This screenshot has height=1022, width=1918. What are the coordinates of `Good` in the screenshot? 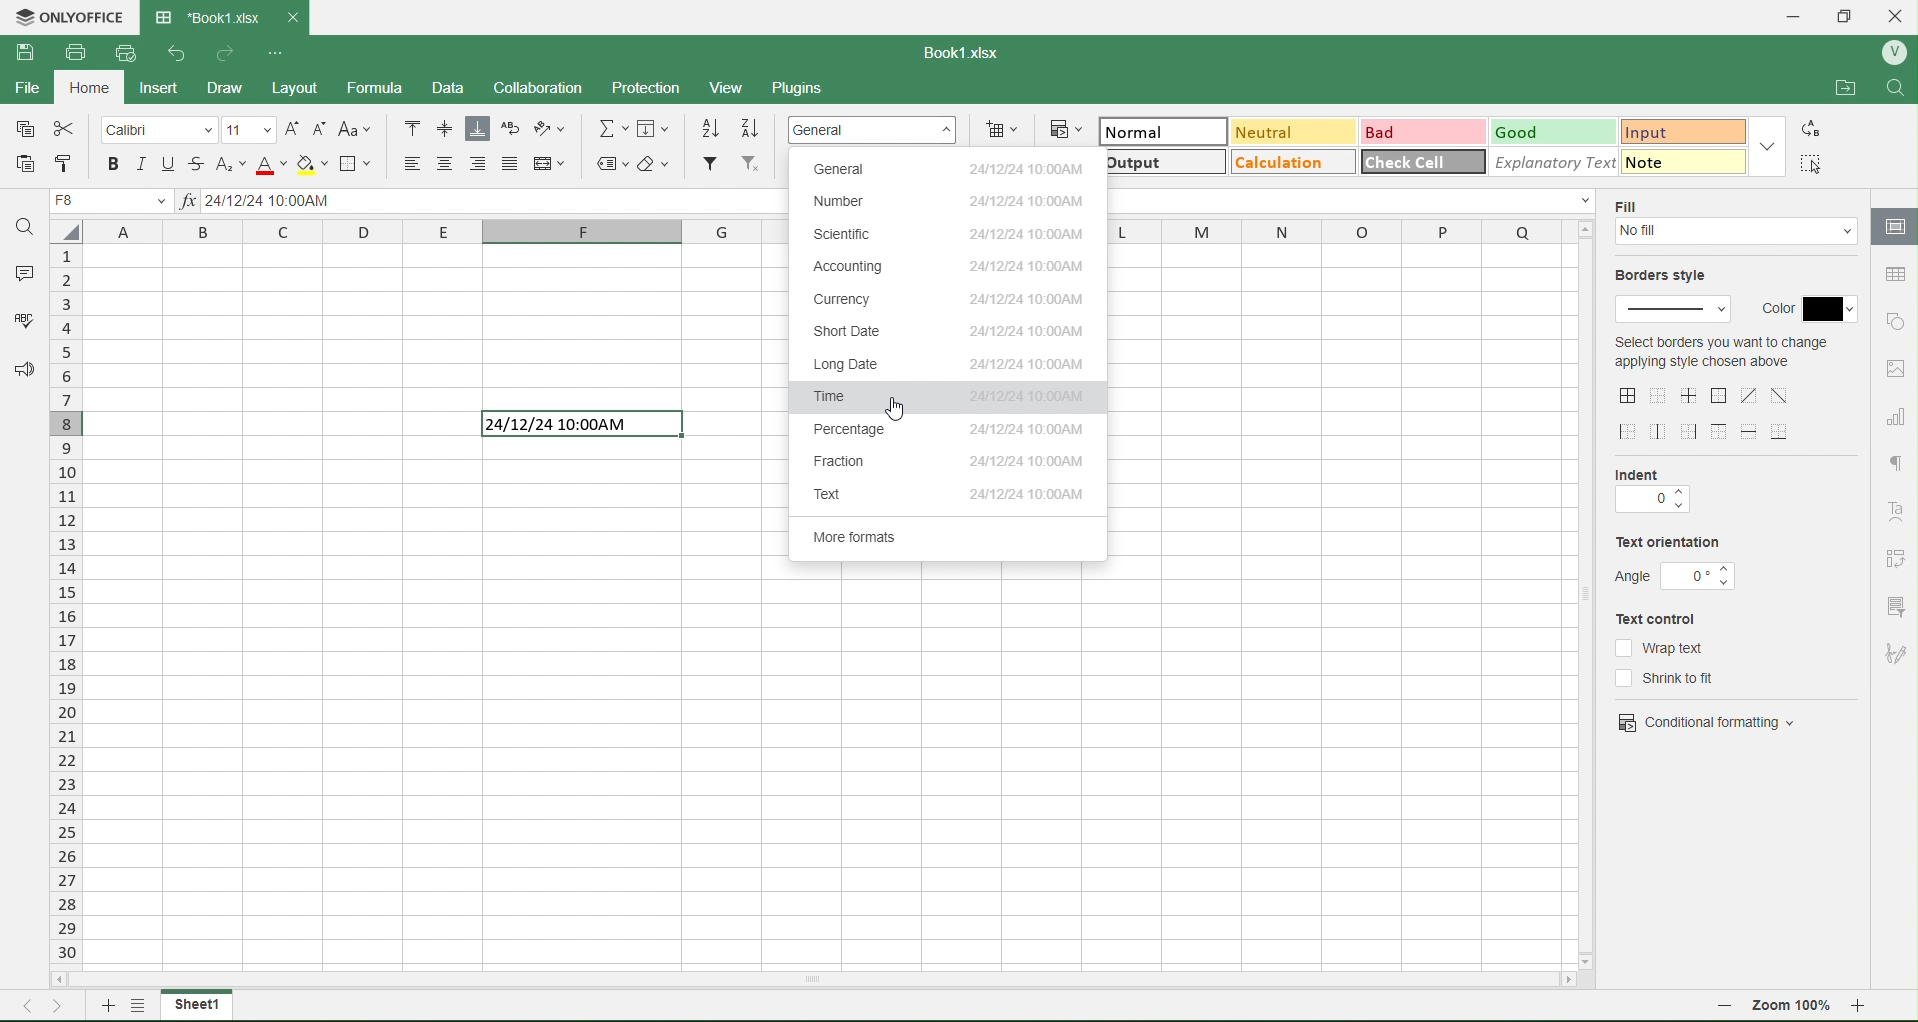 It's located at (1527, 130).